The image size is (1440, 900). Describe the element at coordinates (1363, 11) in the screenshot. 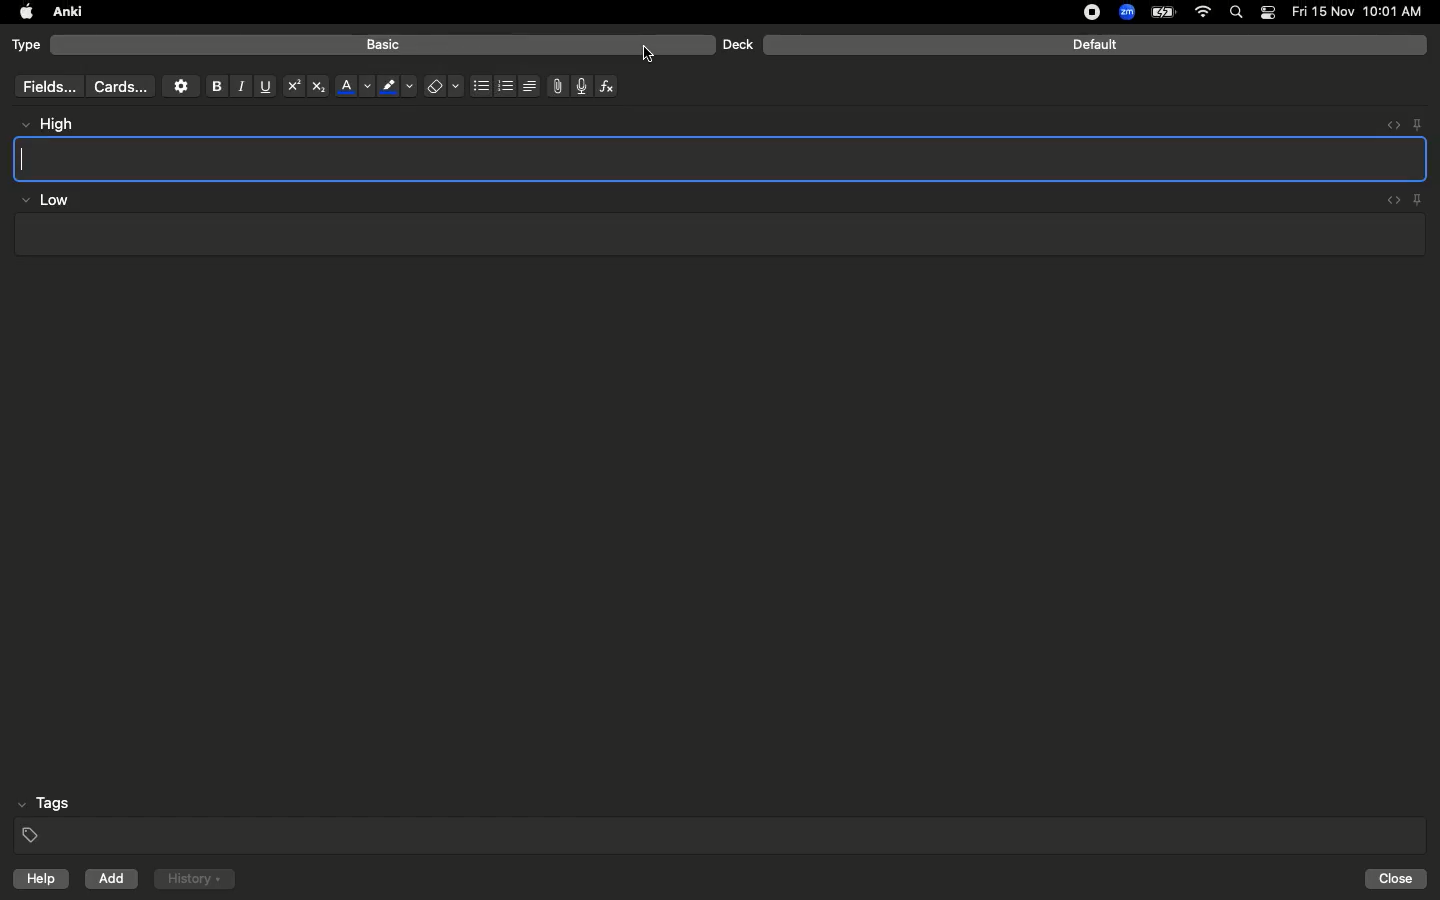

I see `date and time` at that location.